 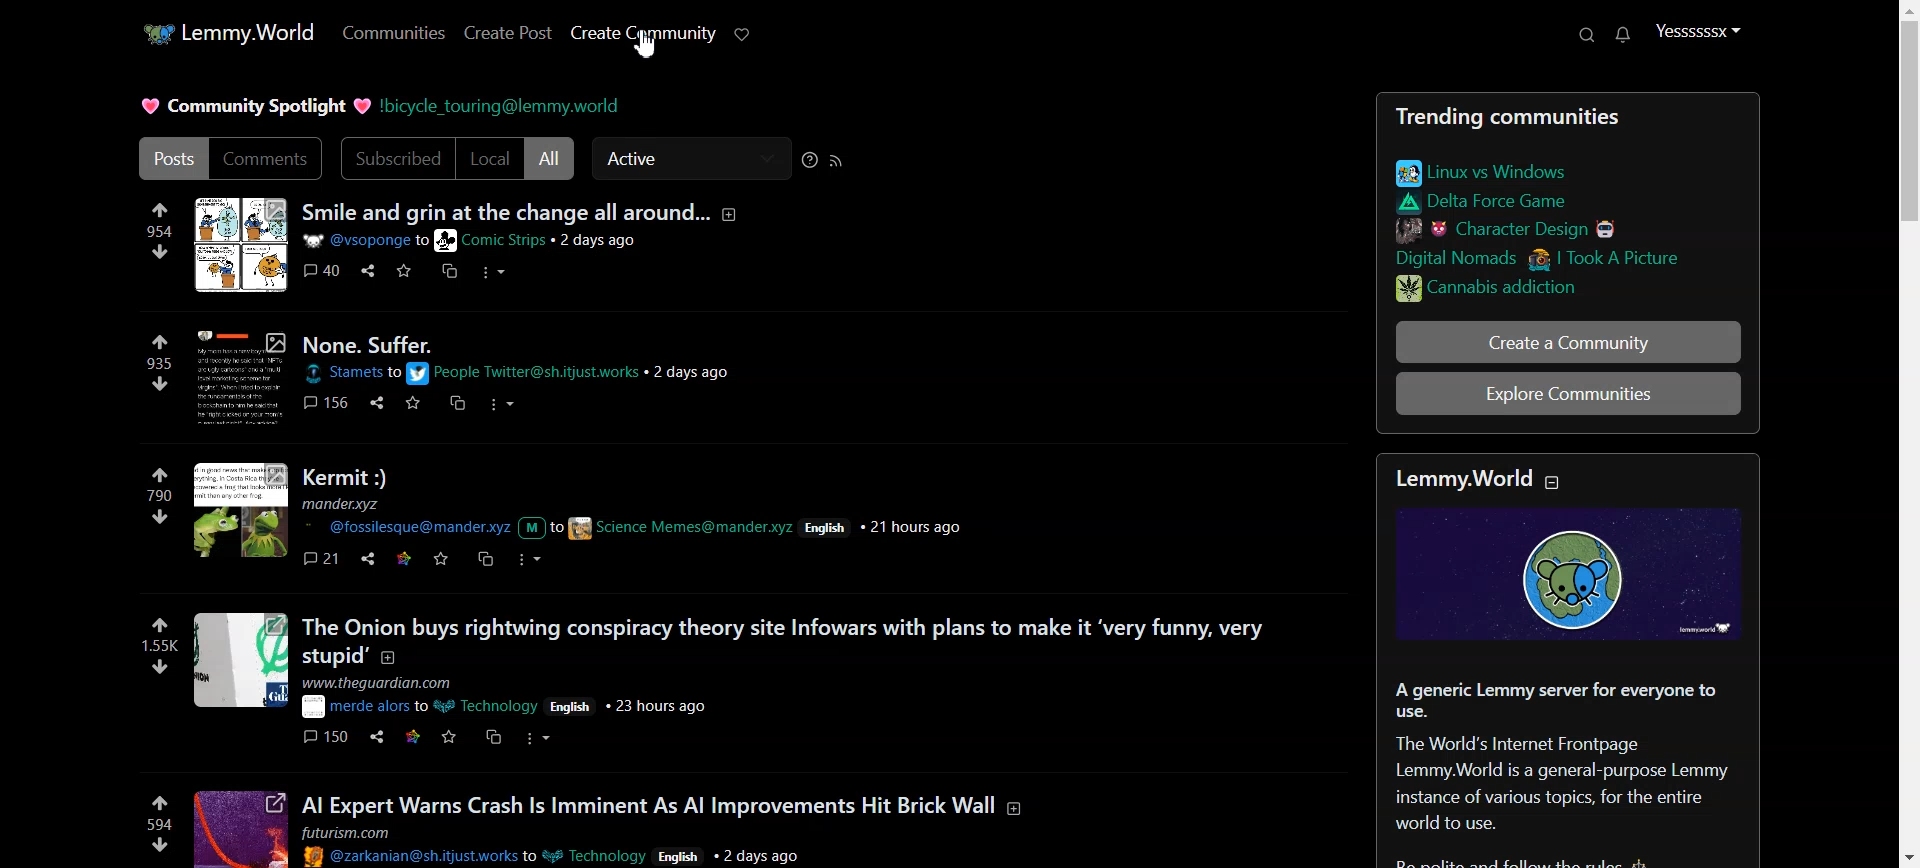 I want to click on upvote, so click(x=160, y=624).